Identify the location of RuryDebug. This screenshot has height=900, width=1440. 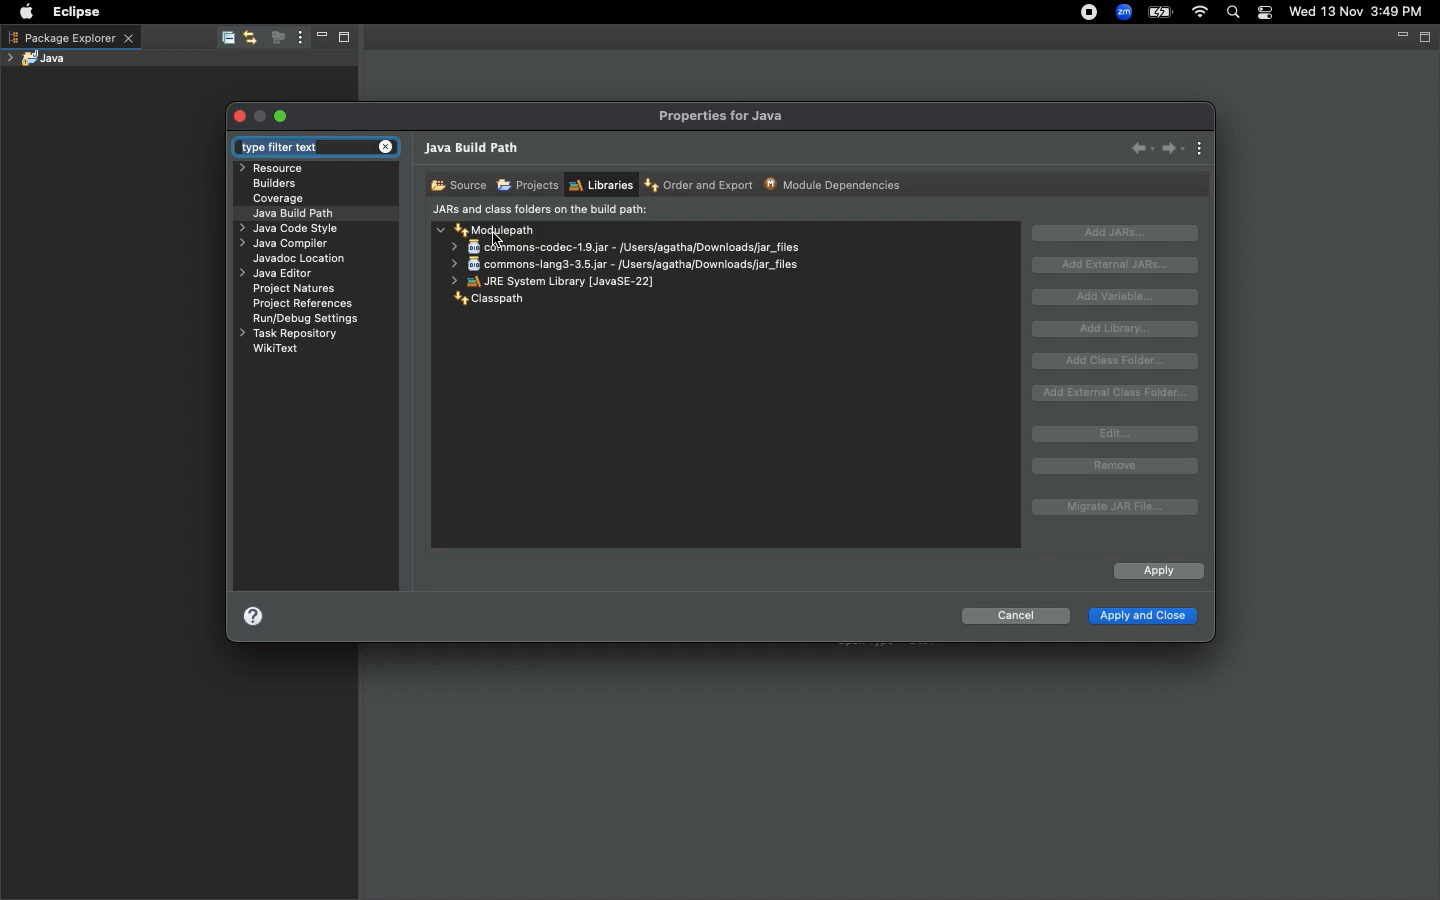
(306, 321).